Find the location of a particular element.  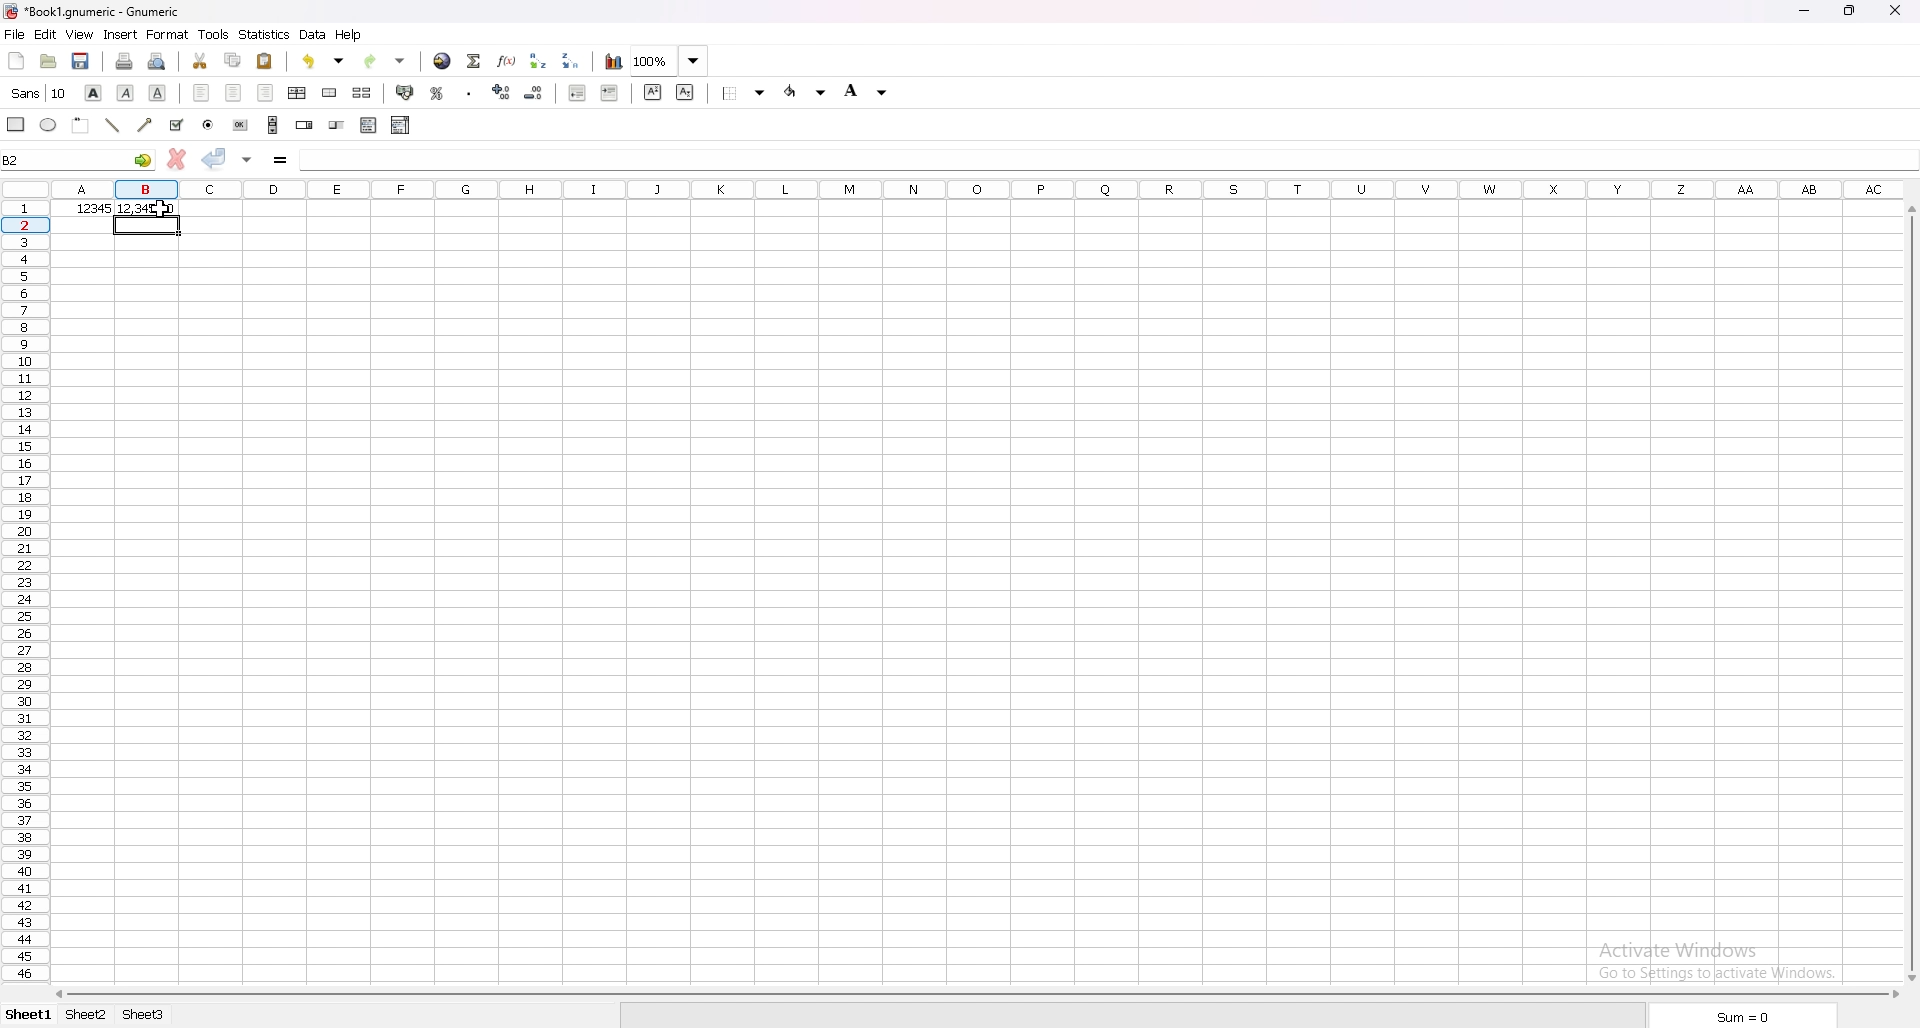

font is located at coordinates (41, 93).